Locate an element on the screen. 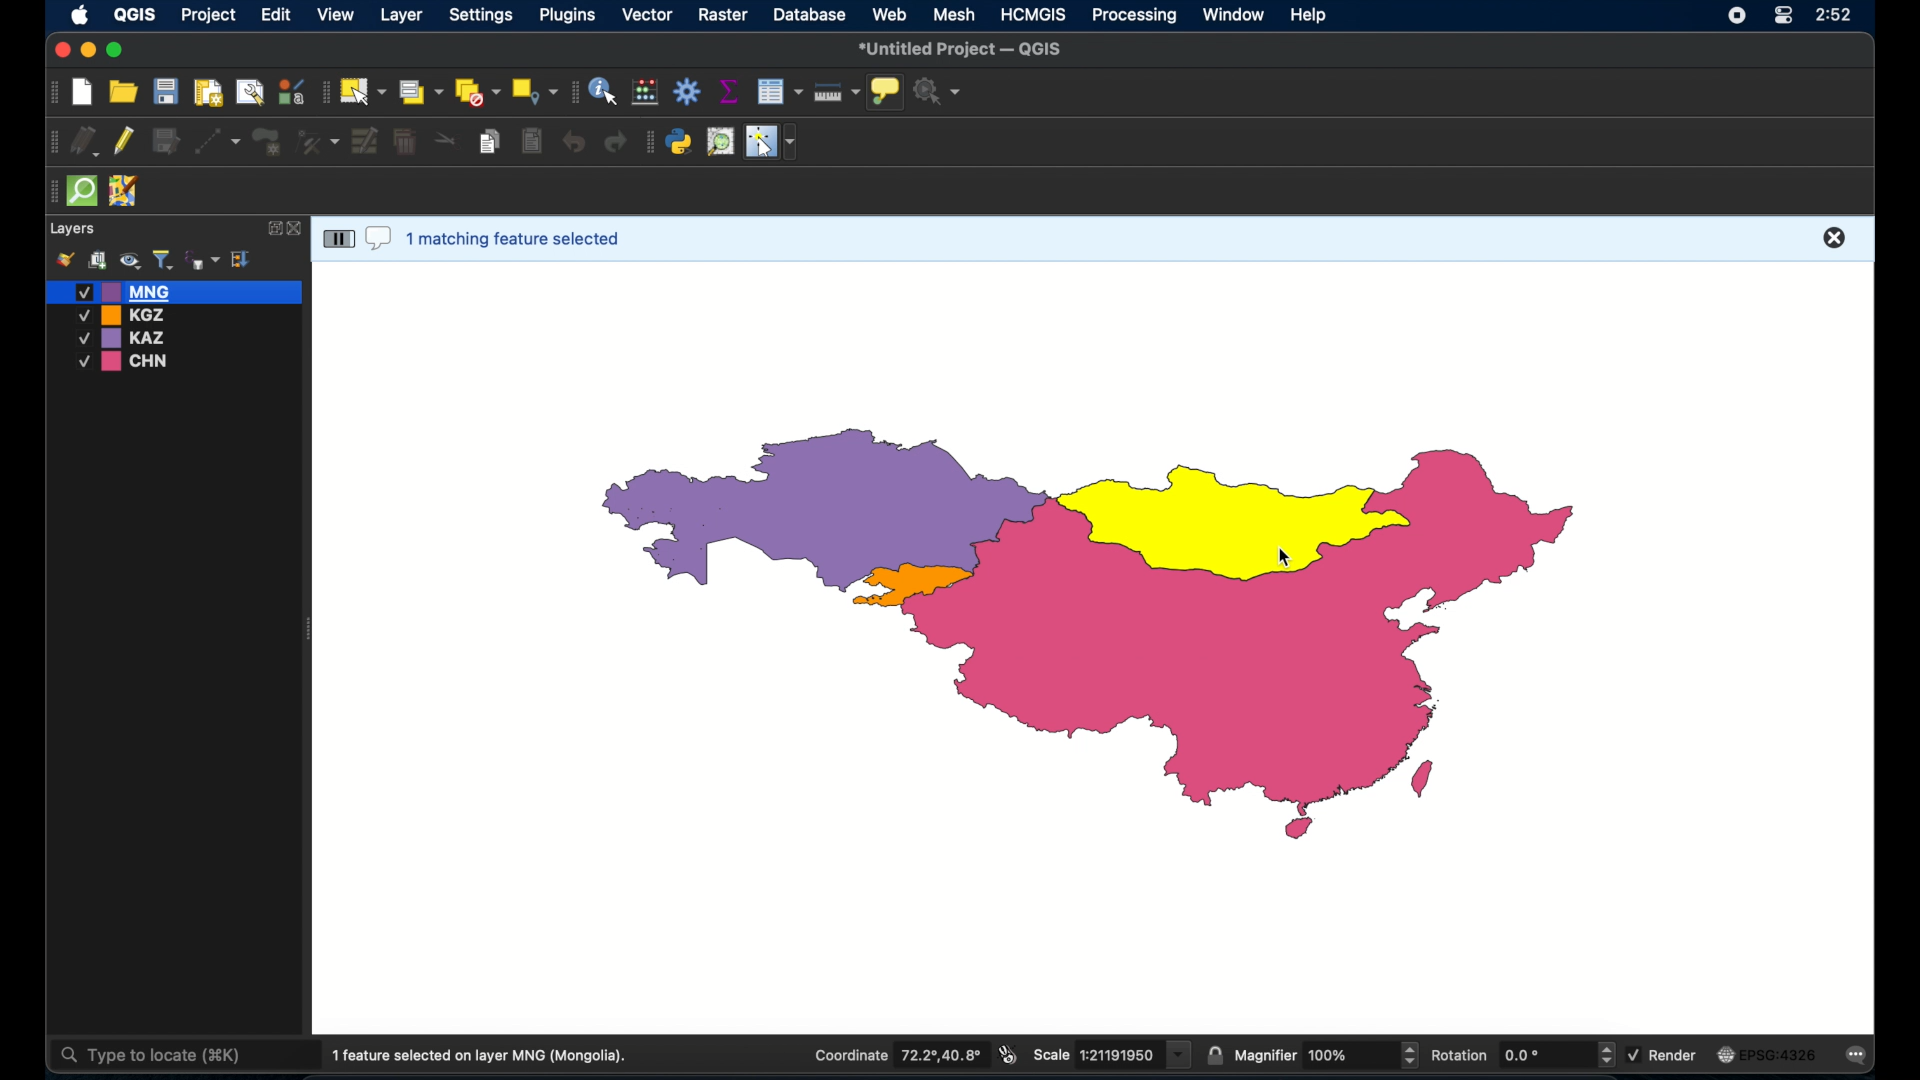 The width and height of the screenshot is (1920, 1080). magnifier 100% is located at coordinates (1327, 1055).